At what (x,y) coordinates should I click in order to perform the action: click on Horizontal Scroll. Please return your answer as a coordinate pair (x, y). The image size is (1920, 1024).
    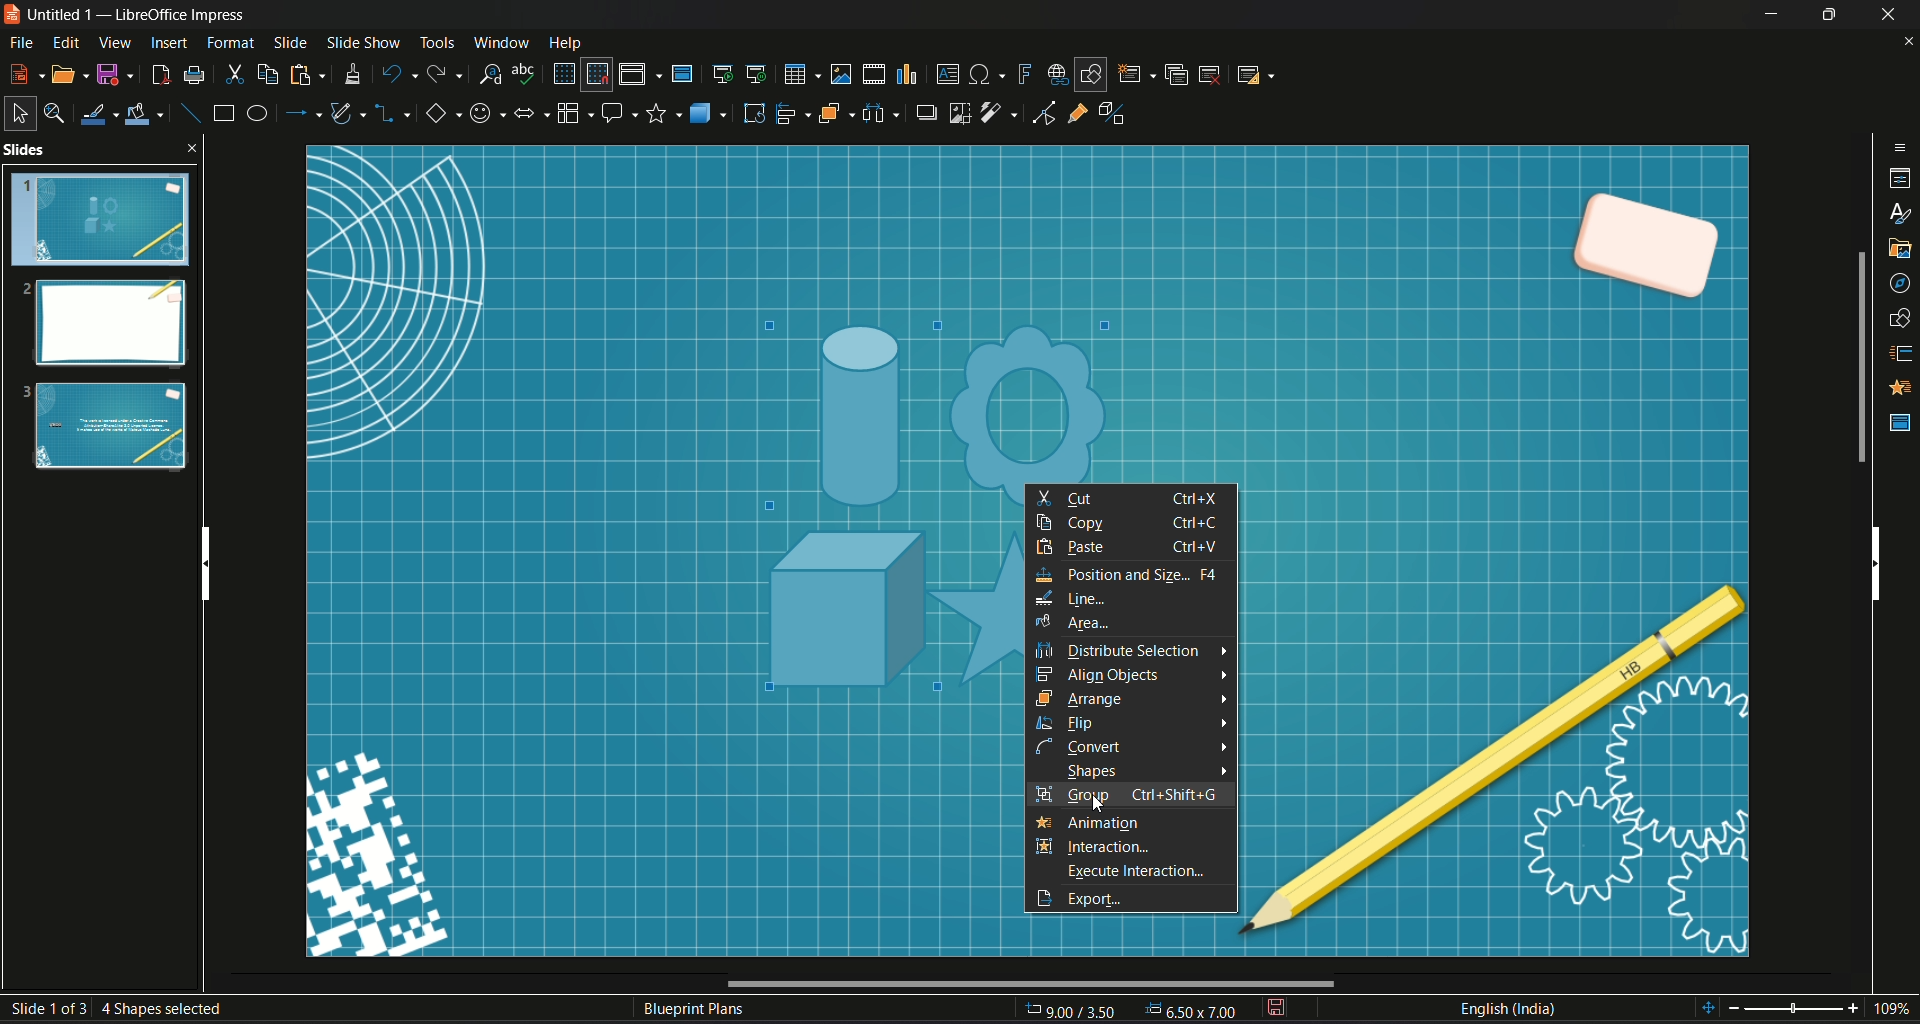
    Looking at the image, I should click on (1027, 984).